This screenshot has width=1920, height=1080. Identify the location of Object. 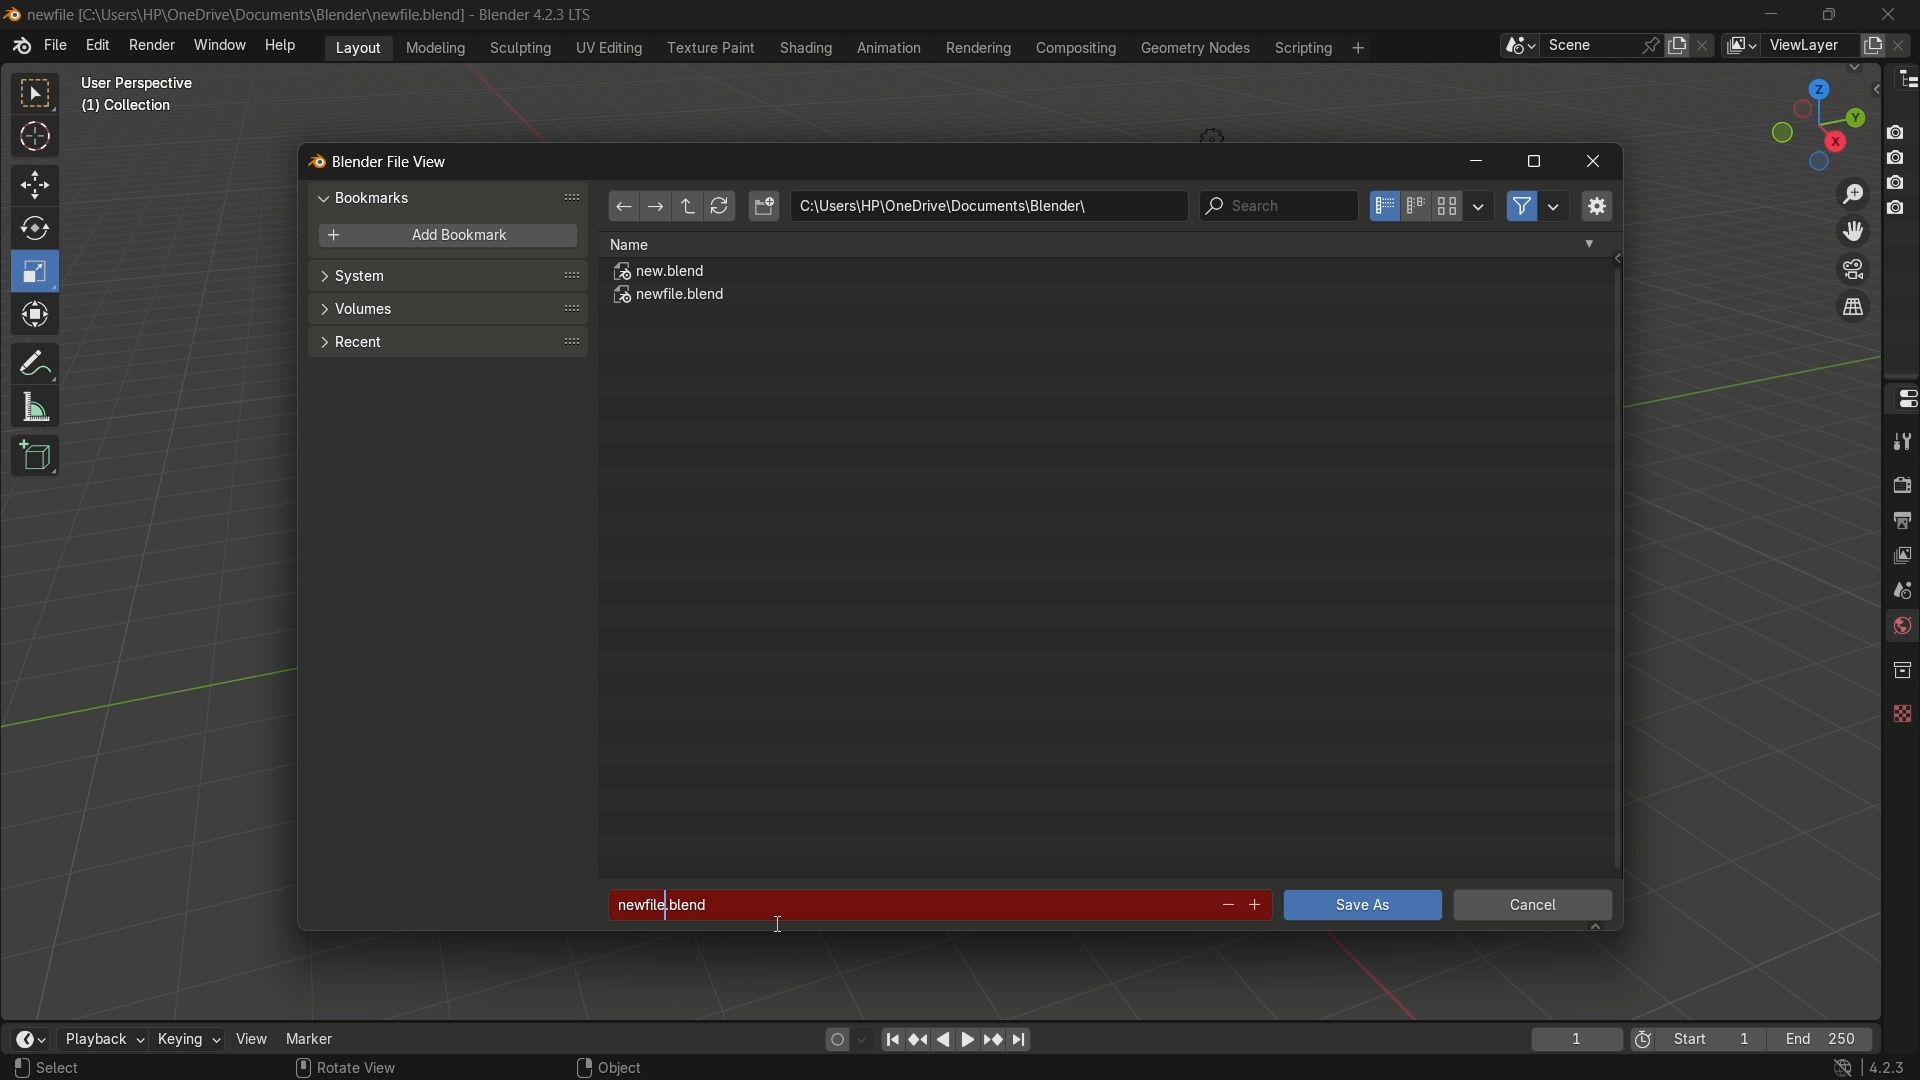
(633, 1062).